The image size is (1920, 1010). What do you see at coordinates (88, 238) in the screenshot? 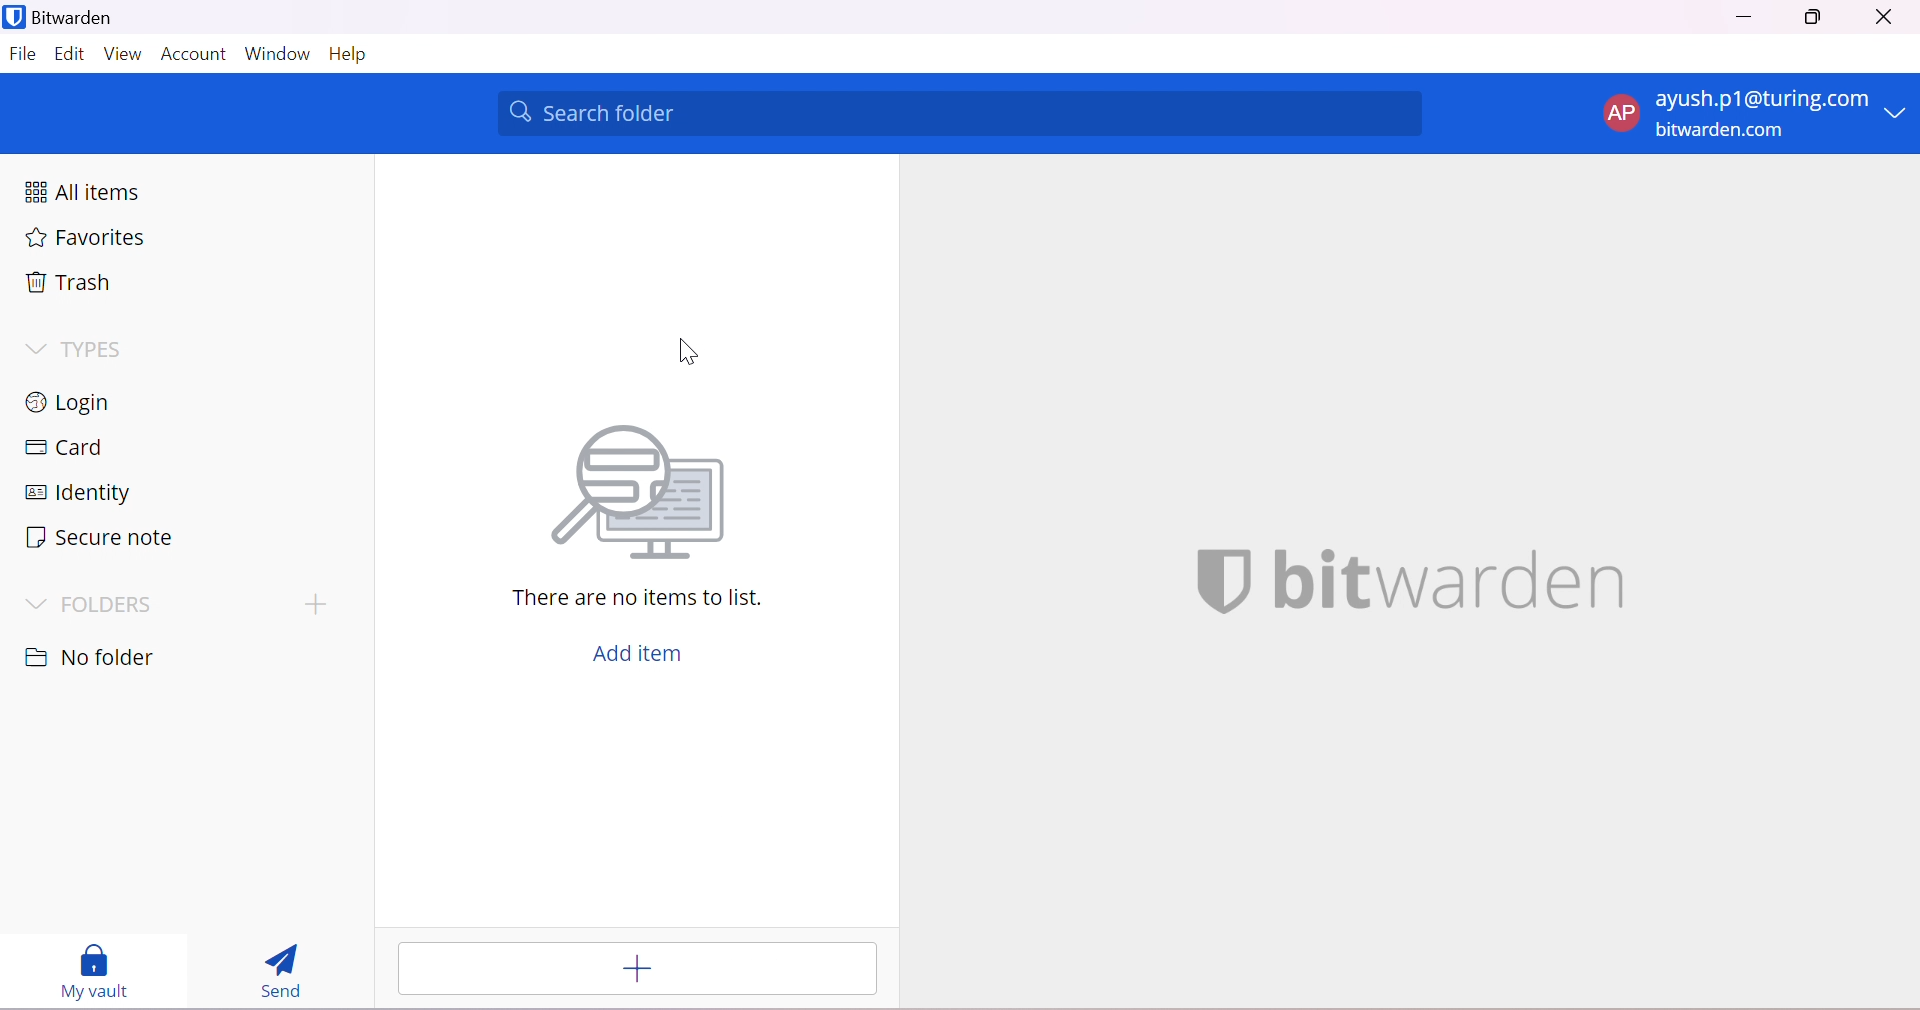
I see `Favorites` at bounding box center [88, 238].